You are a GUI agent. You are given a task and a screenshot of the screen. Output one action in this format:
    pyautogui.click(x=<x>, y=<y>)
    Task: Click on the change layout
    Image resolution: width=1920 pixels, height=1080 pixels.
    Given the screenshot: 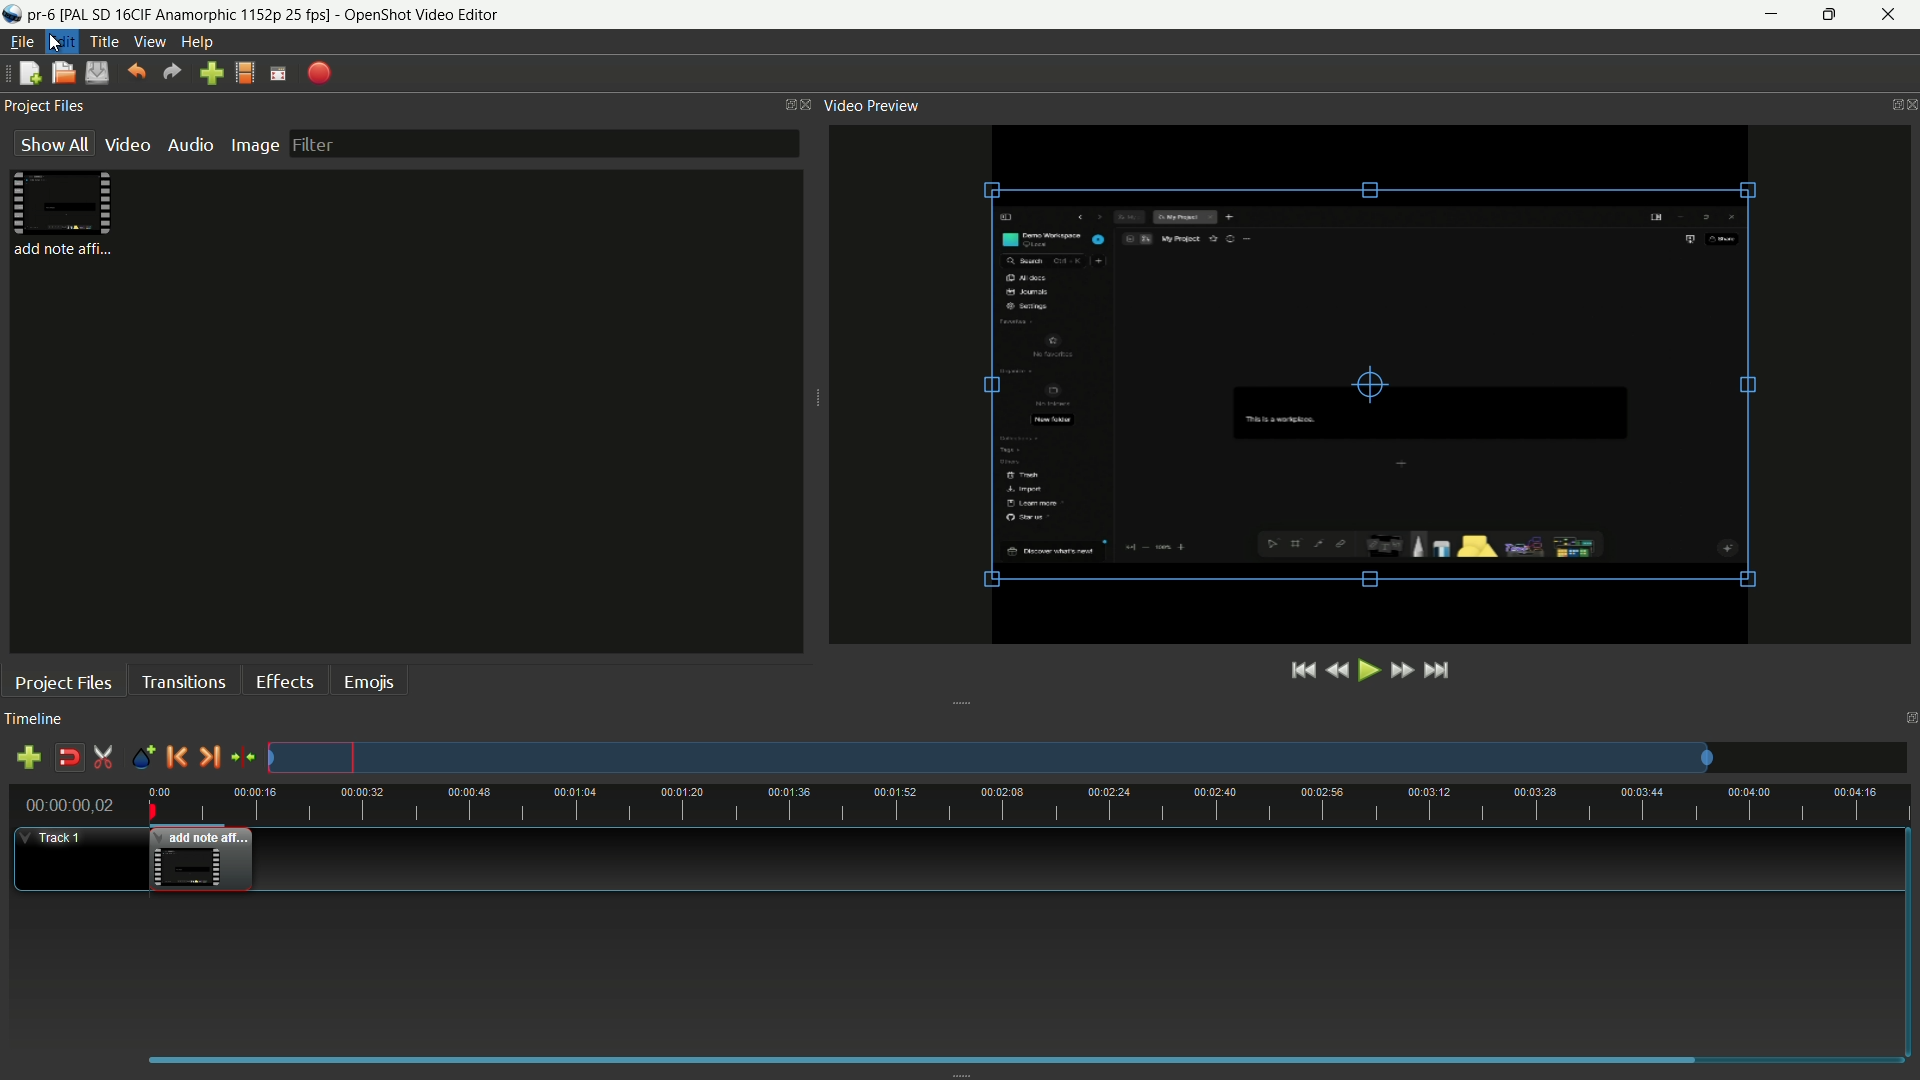 What is the action you would take?
    pyautogui.click(x=787, y=104)
    